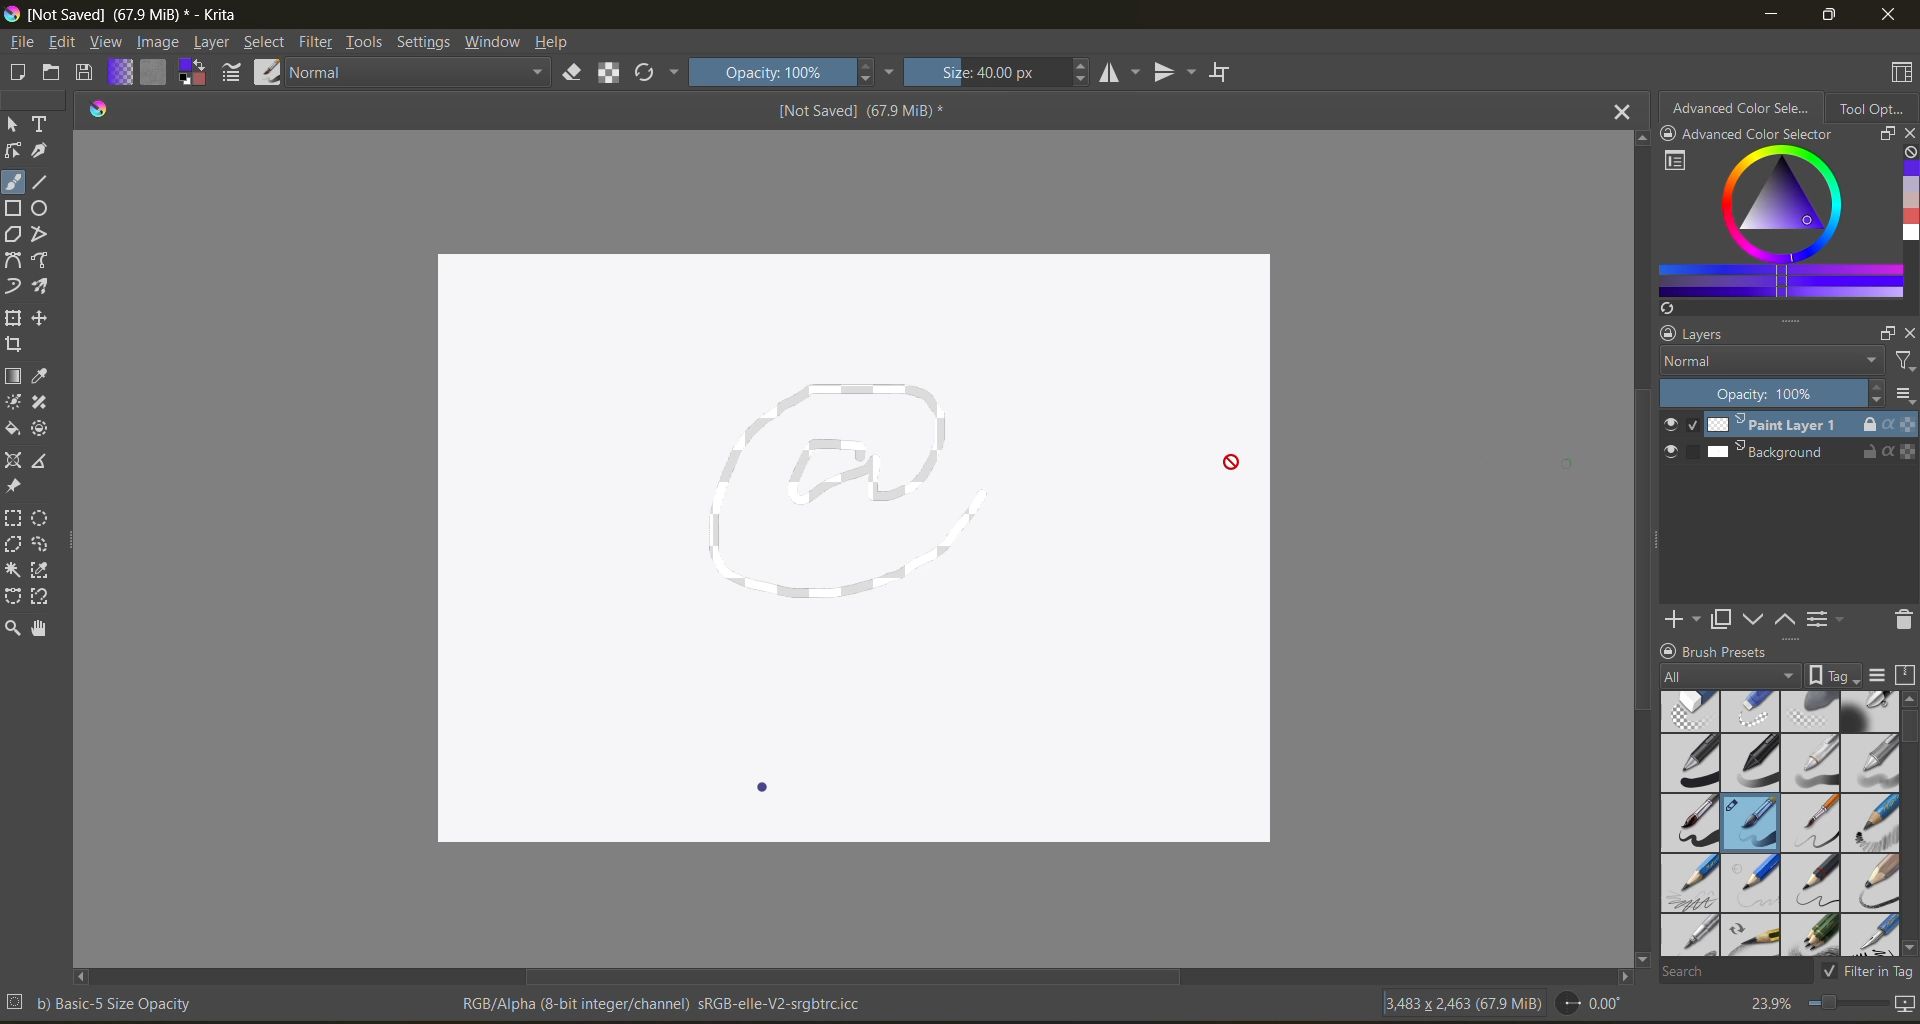  Describe the element at coordinates (1883, 331) in the screenshot. I see `float docker` at that location.